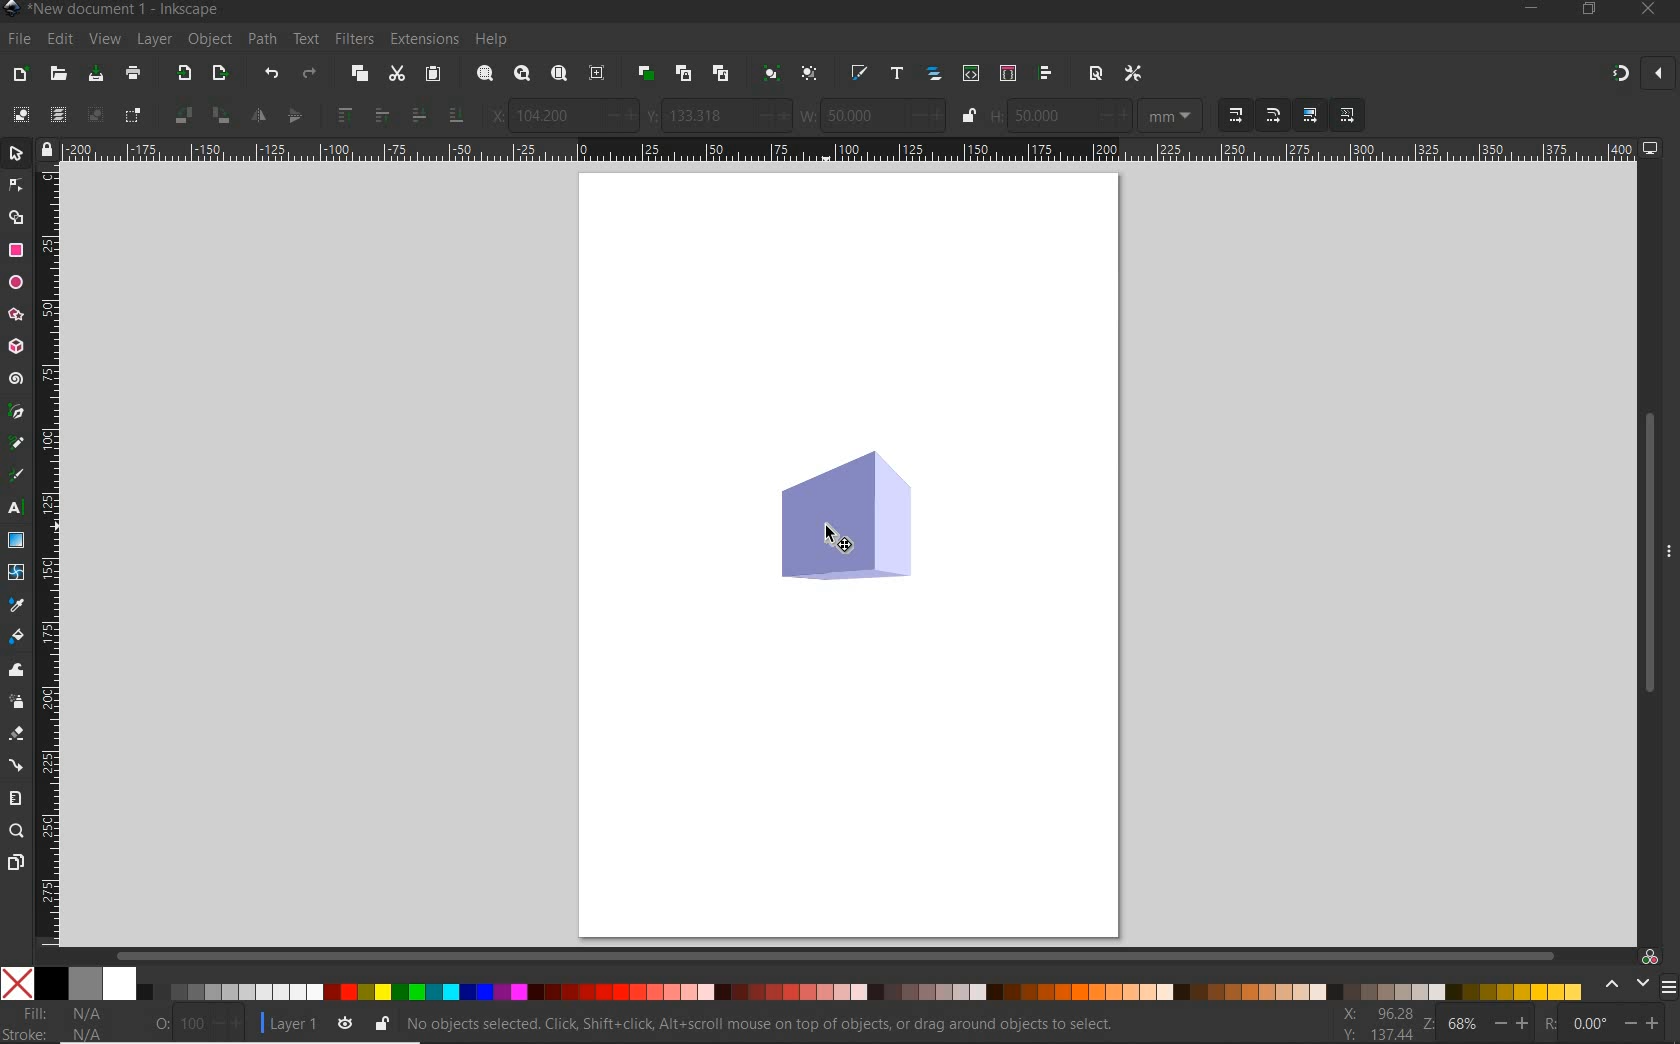  Describe the element at coordinates (16, 477) in the screenshot. I see `calligraphy tool` at that location.